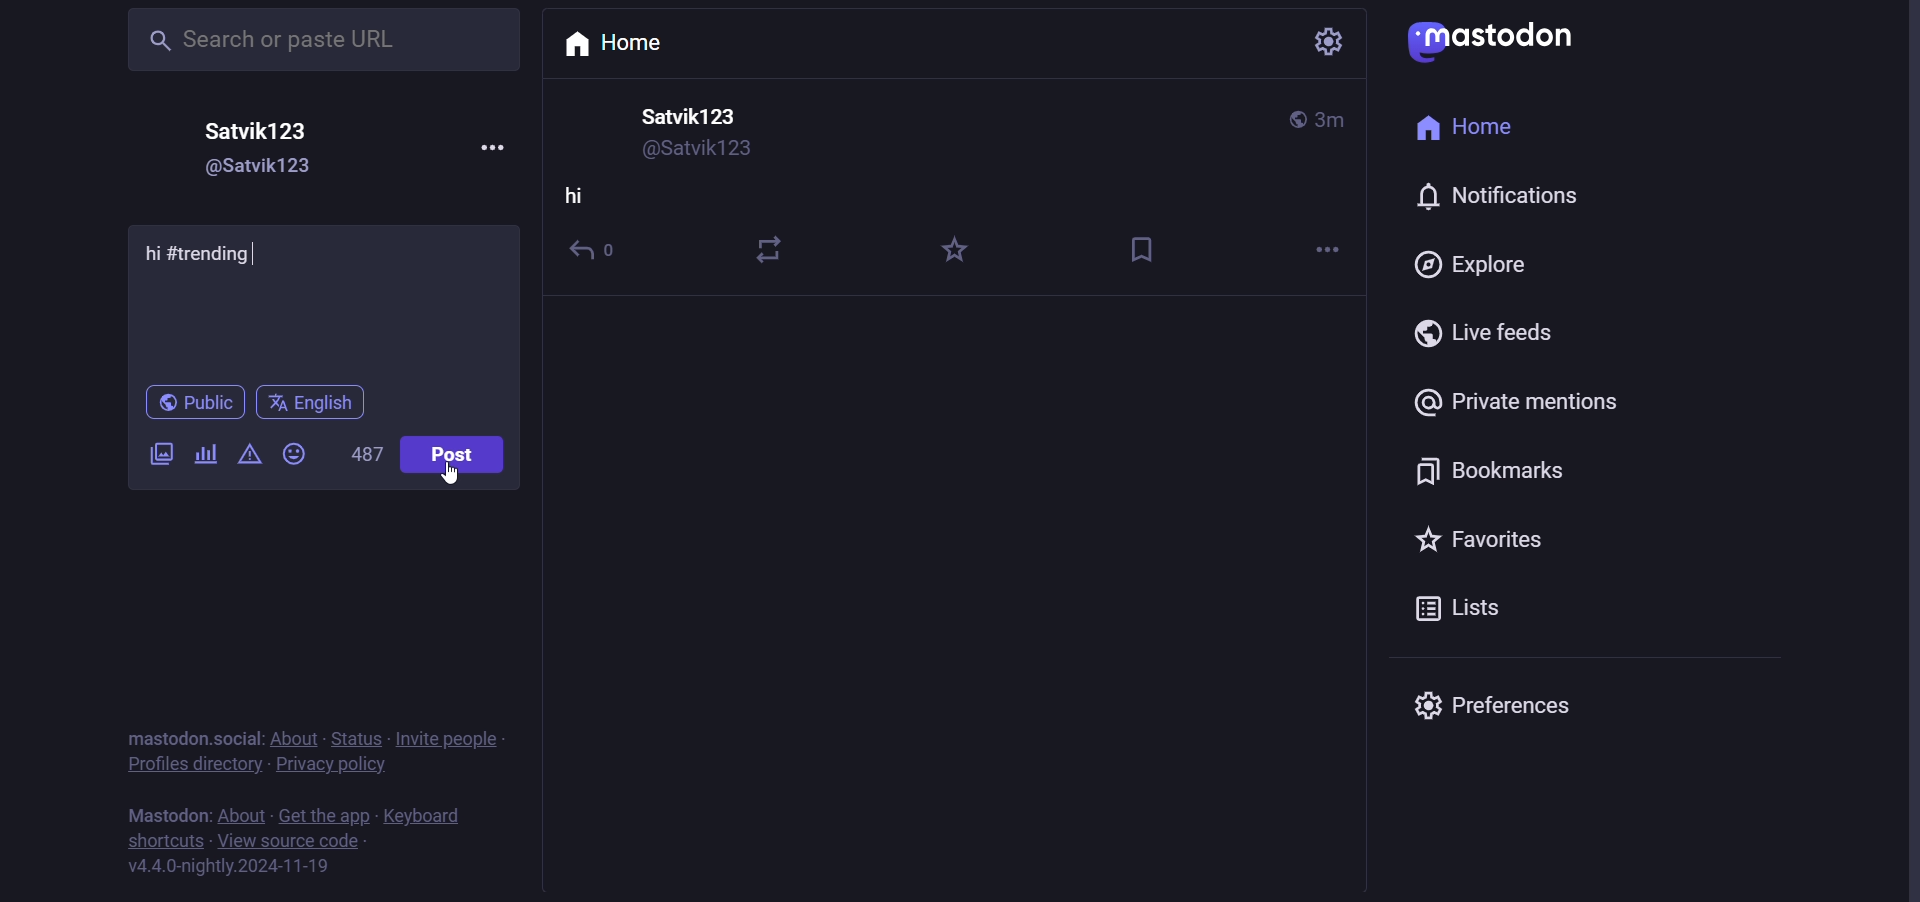 This screenshot has height=902, width=1920. Describe the element at coordinates (1497, 472) in the screenshot. I see `bookmark` at that location.